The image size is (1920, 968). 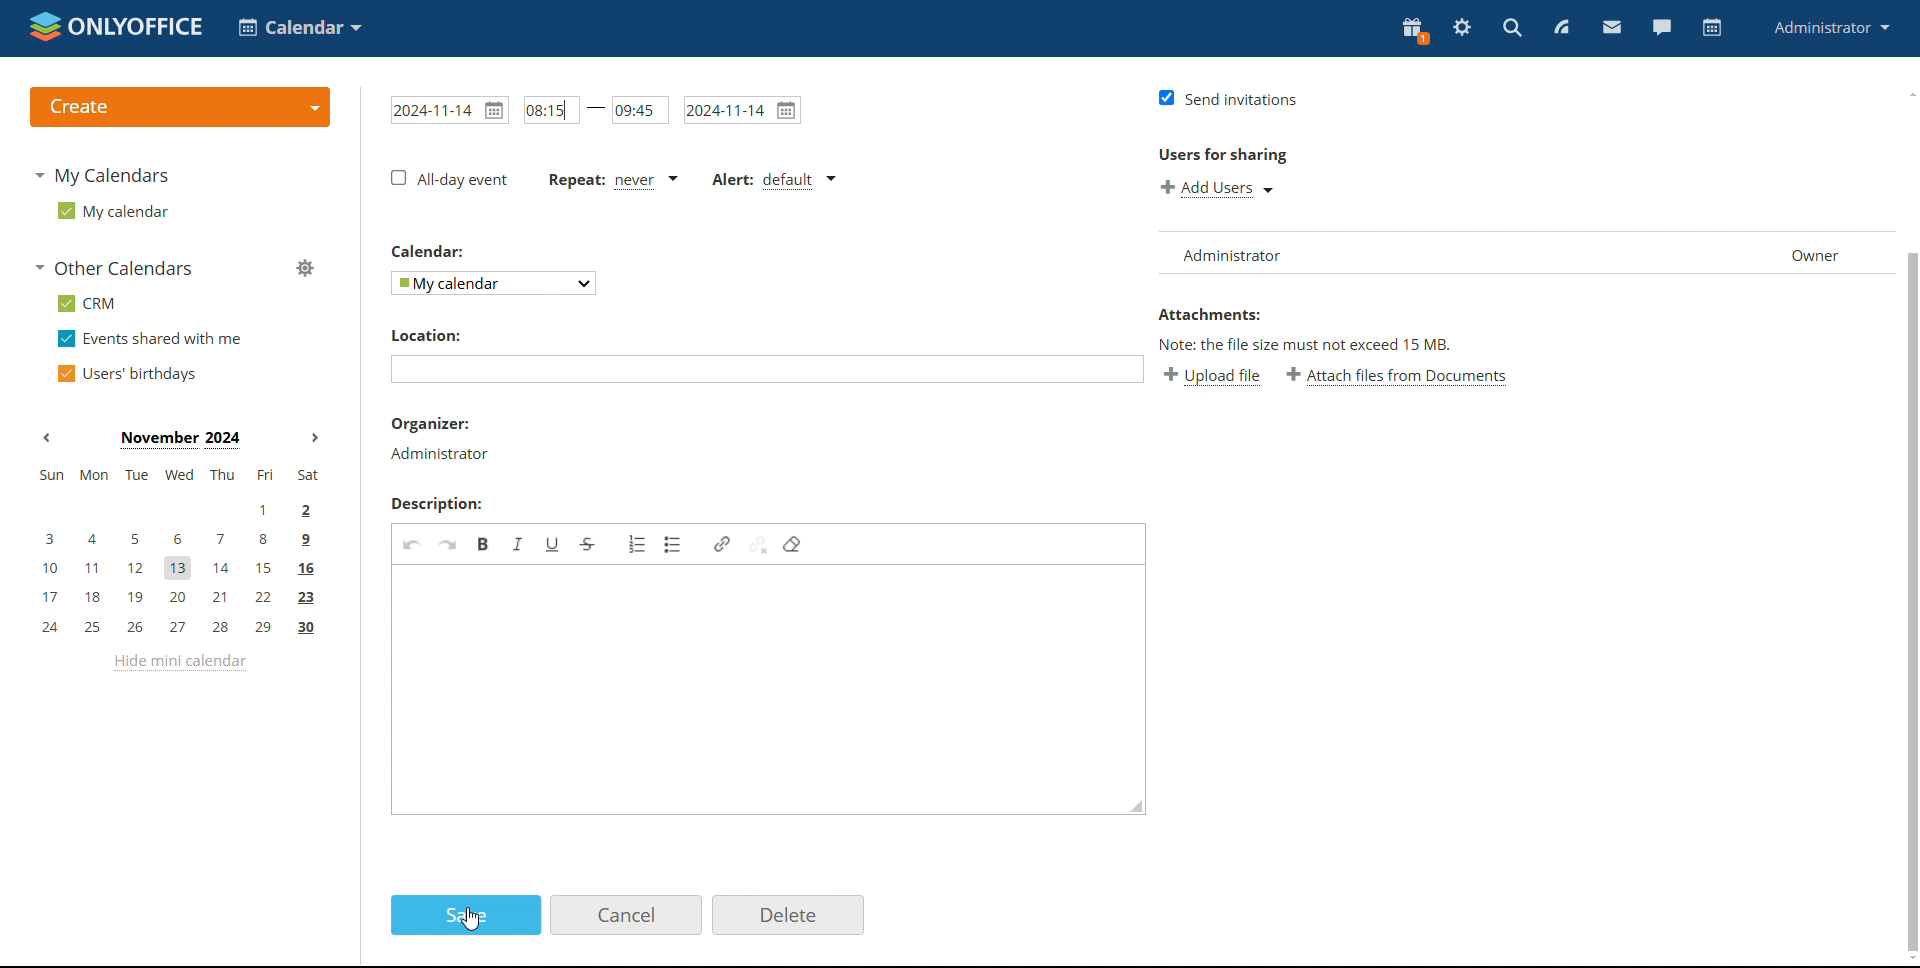 I want to click on Undo, so click(x=412, y=543).